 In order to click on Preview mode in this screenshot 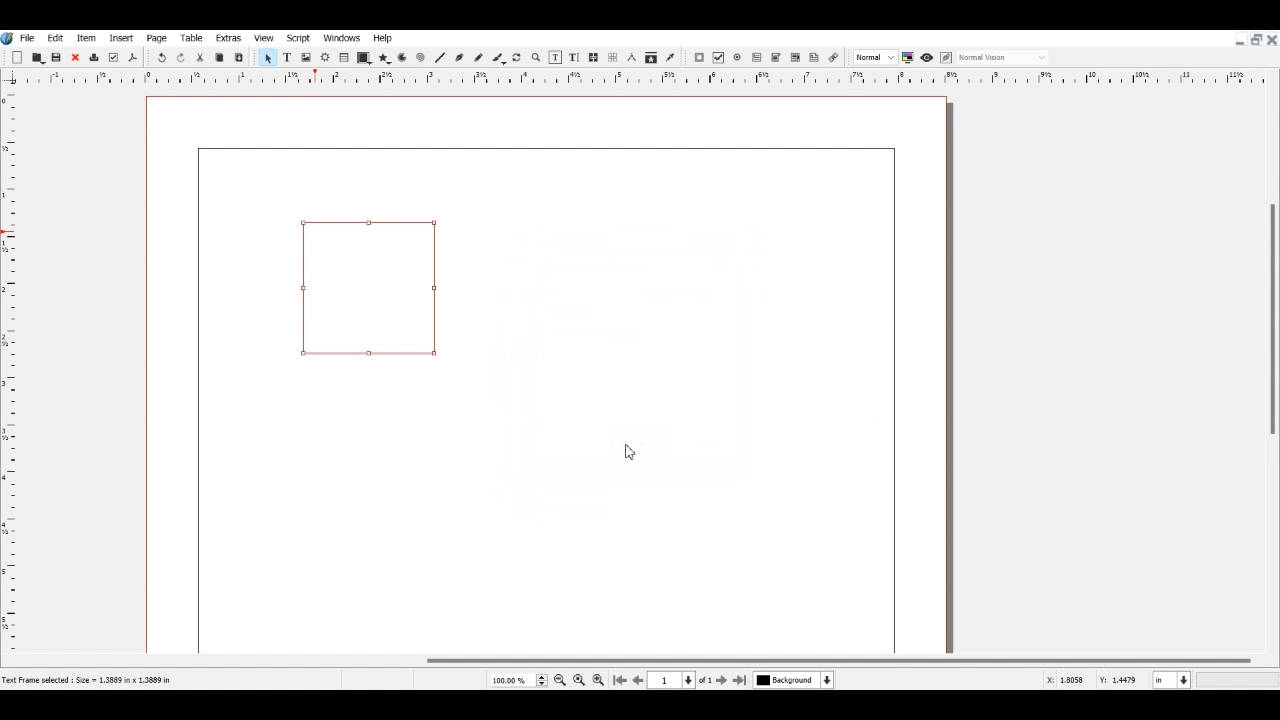, I will do `click(926, 57)`.